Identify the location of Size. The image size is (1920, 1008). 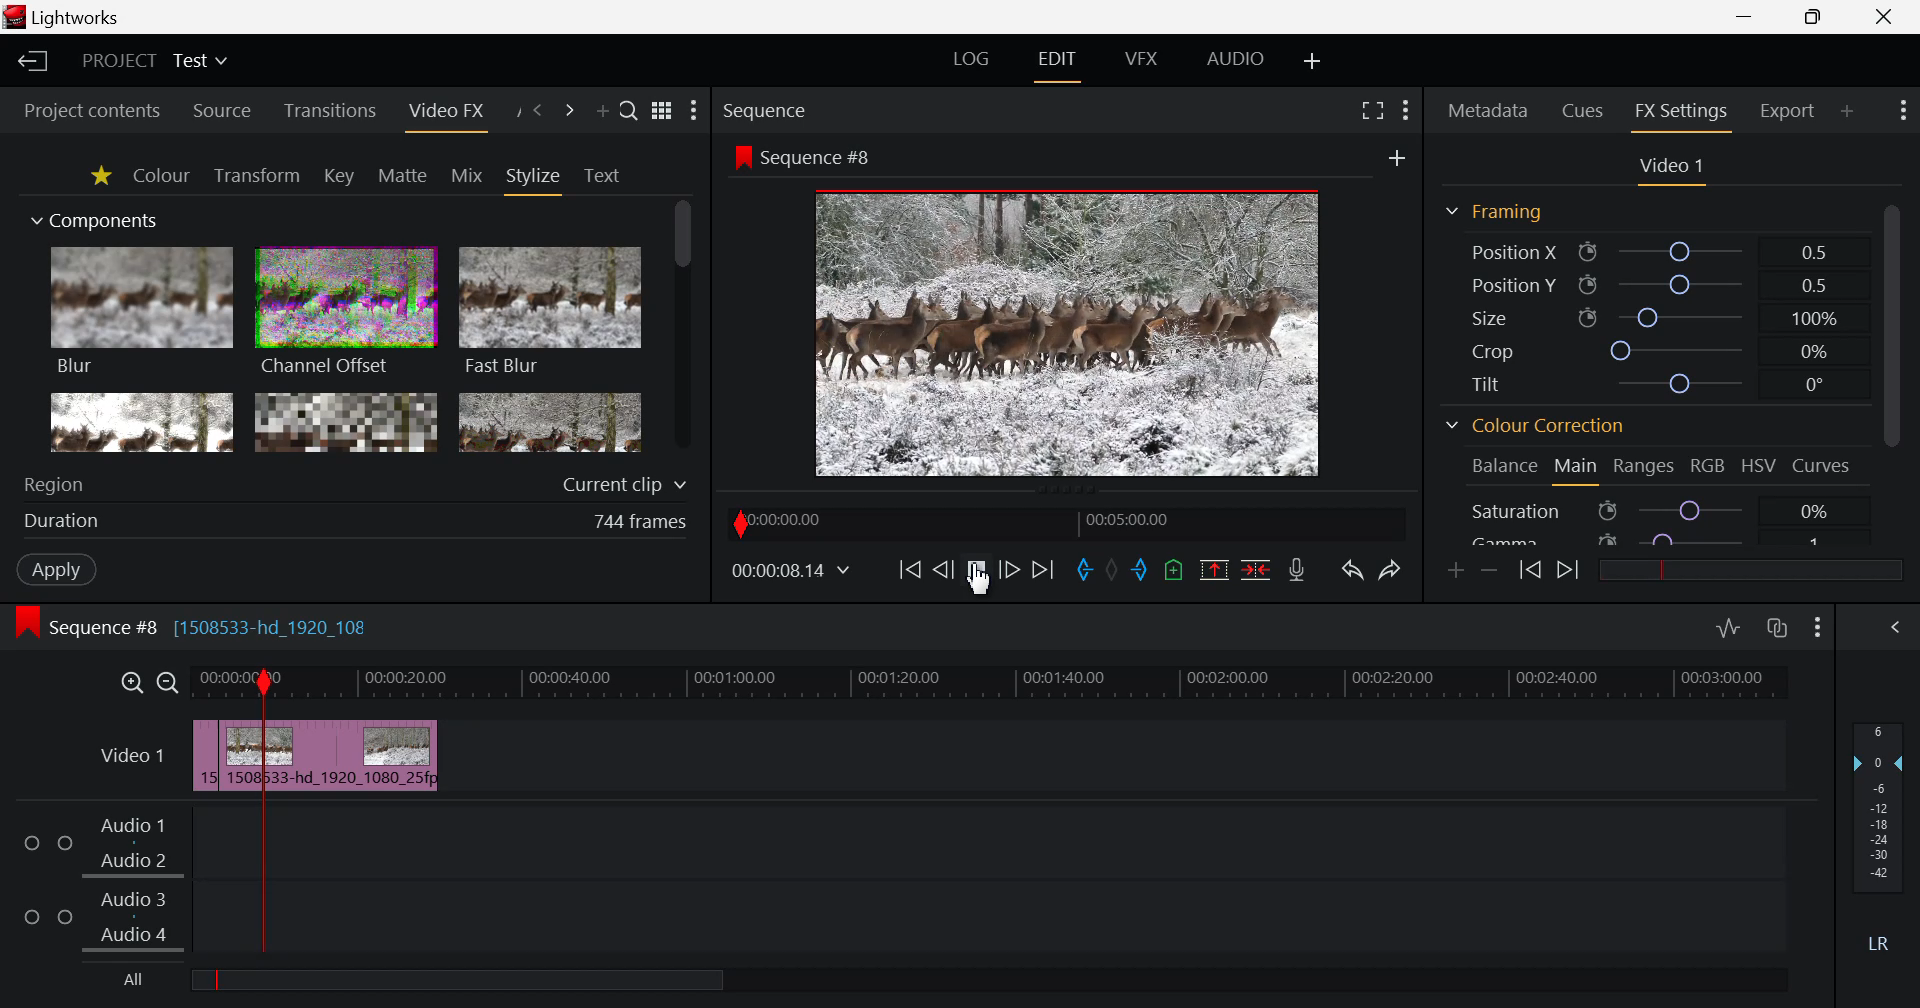
(1649, 317).